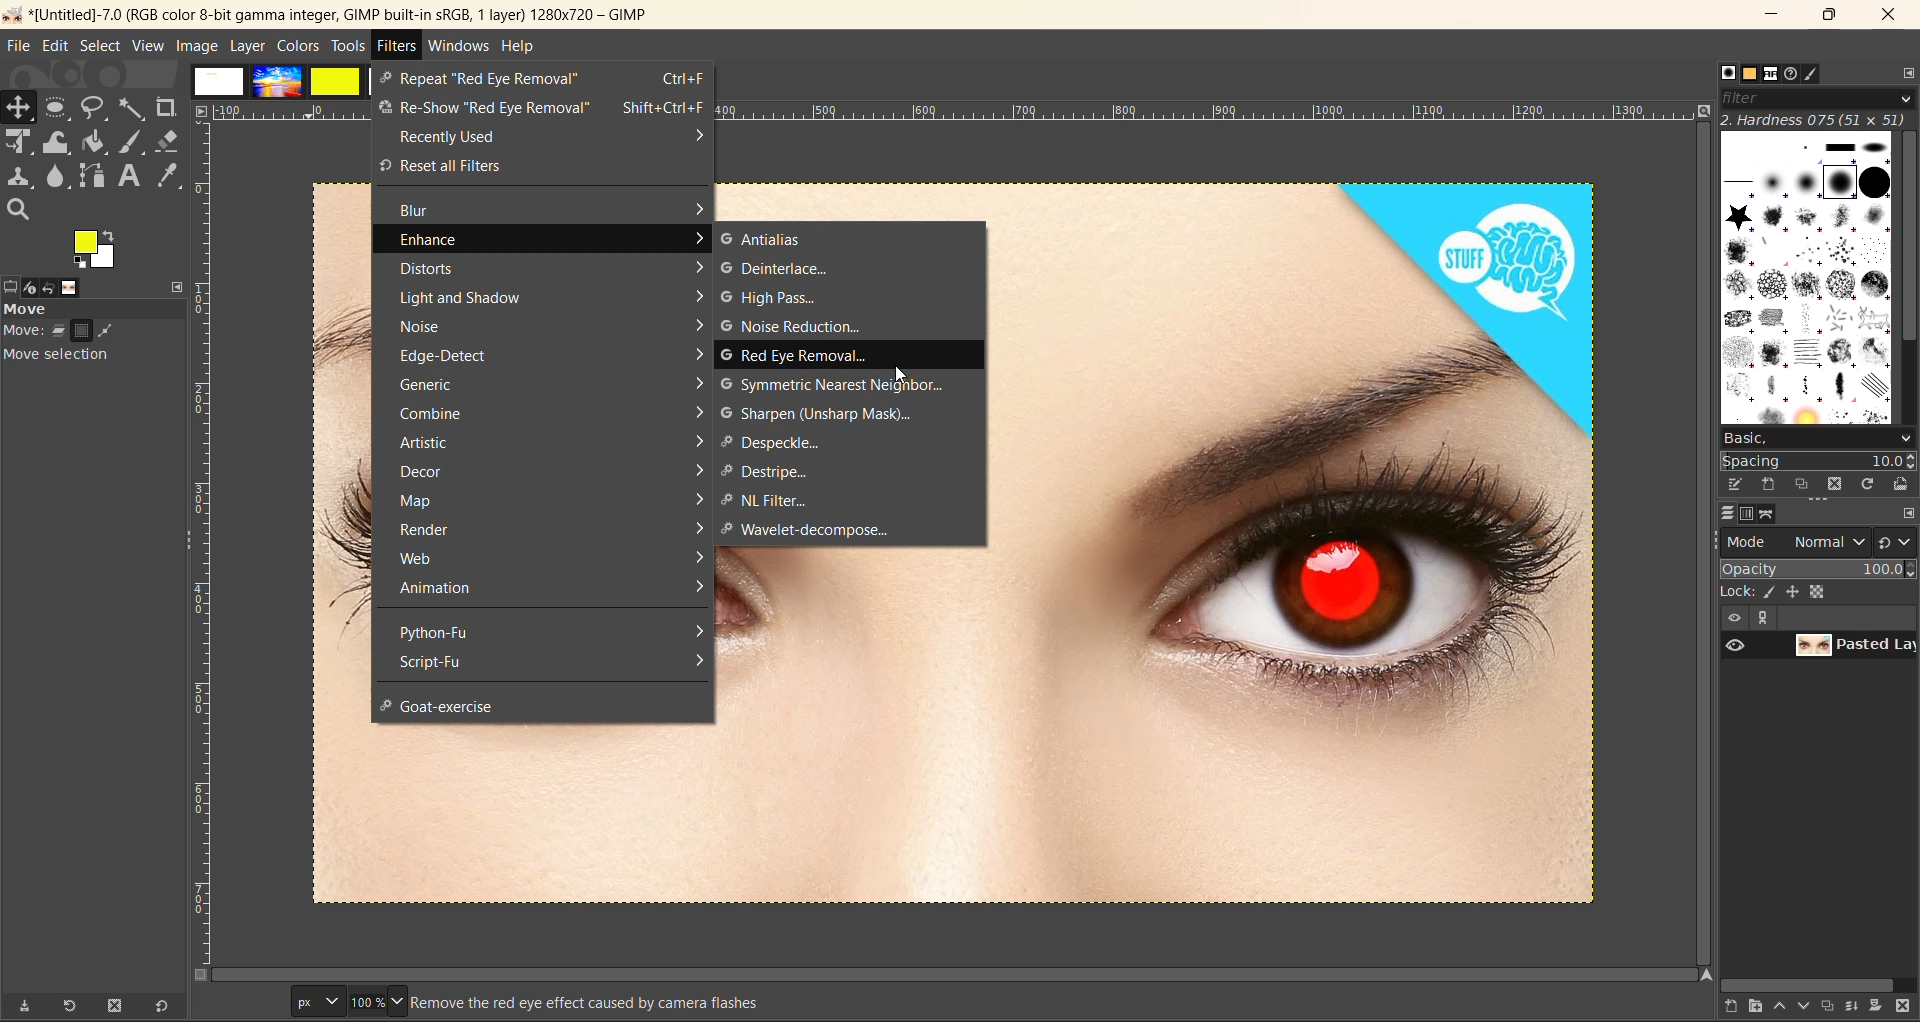 The height and width of the screenshot is (1022, 1920). I want to click on images, so click(274, 82).